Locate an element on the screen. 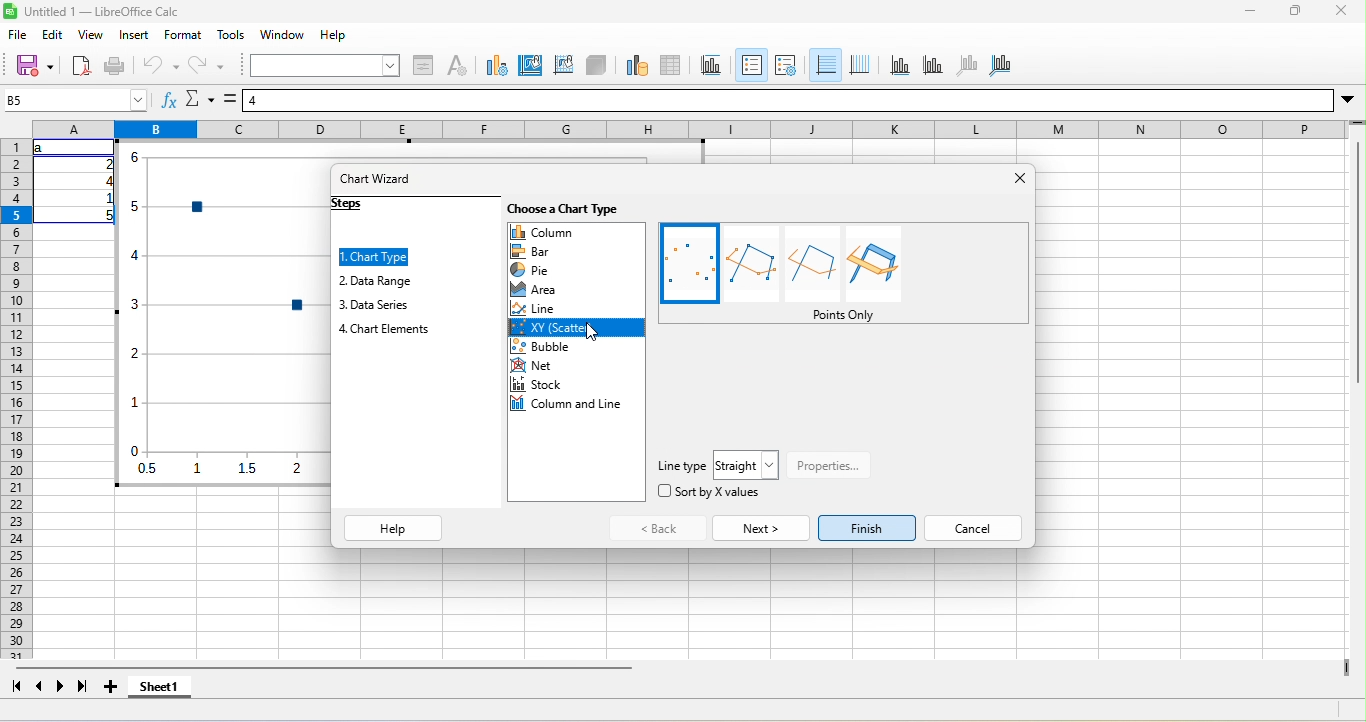 The image size is (1366, 722). properties is located at coordinates (829, 466).